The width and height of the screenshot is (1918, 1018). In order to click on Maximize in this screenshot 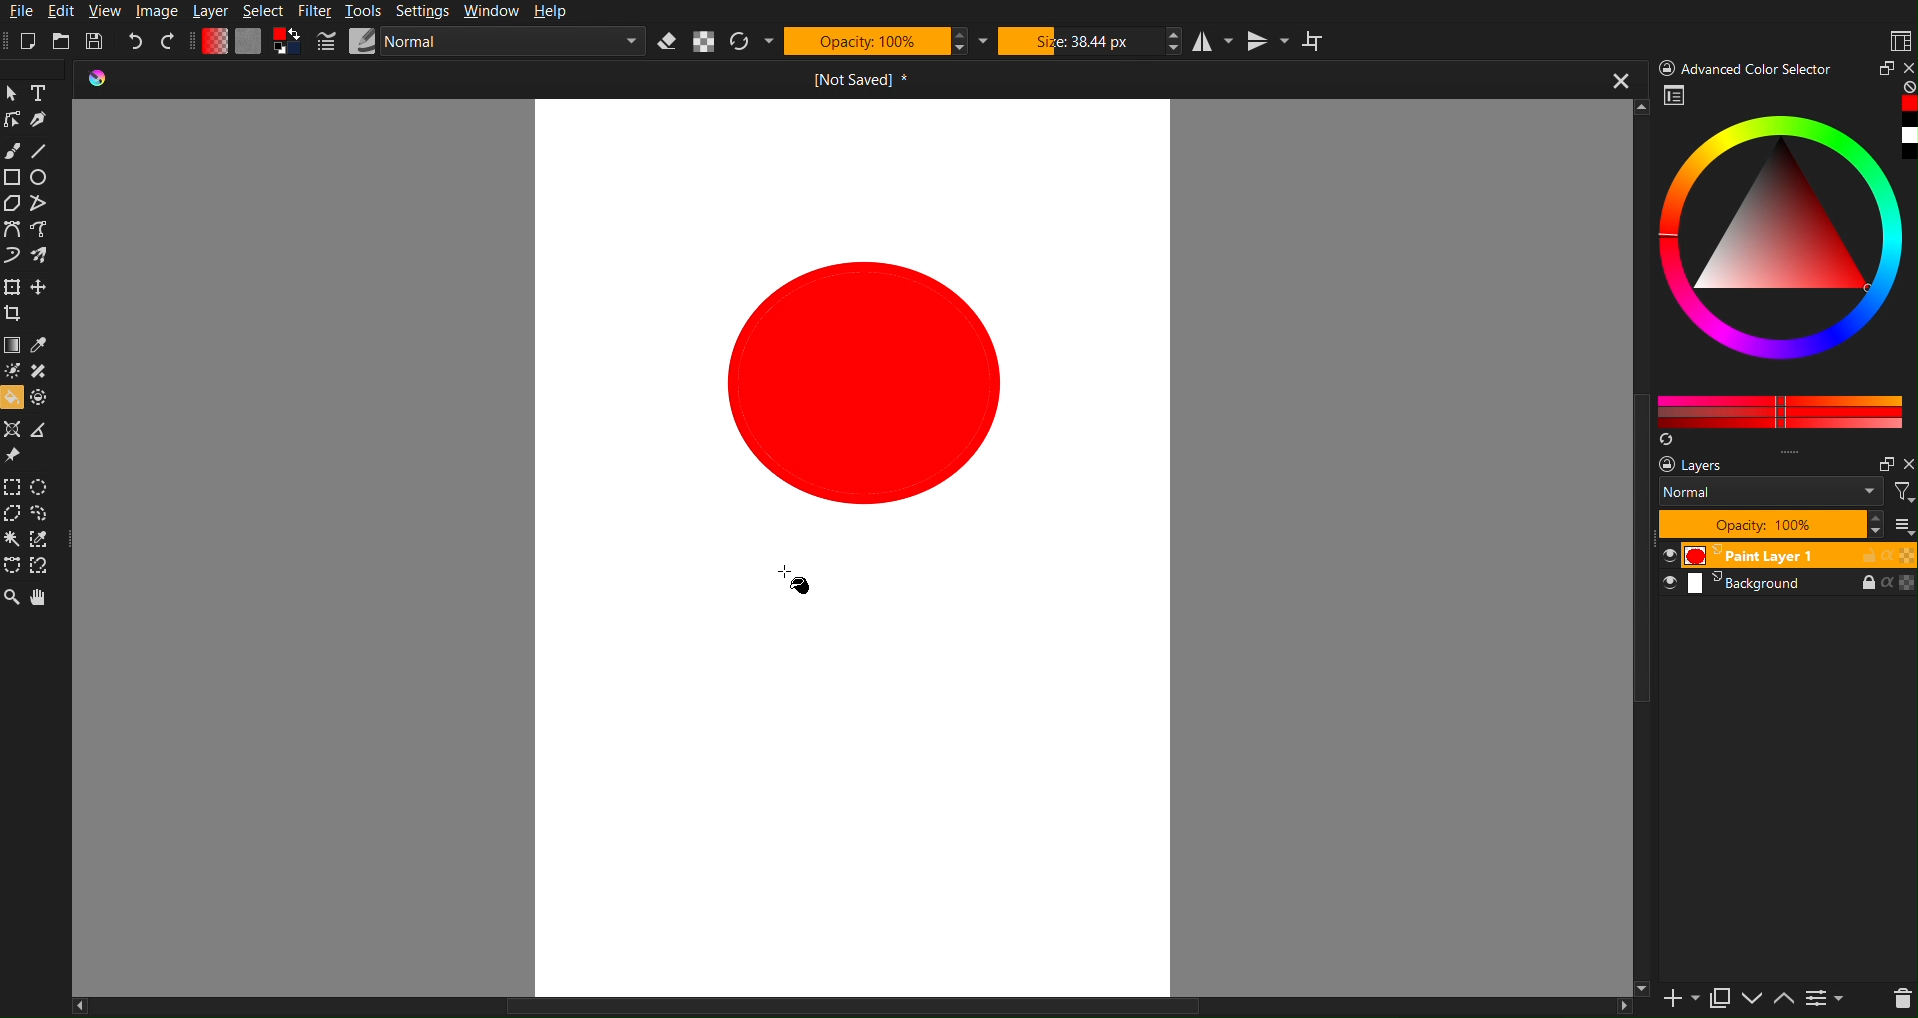, I will do `click(1882, 69)`.